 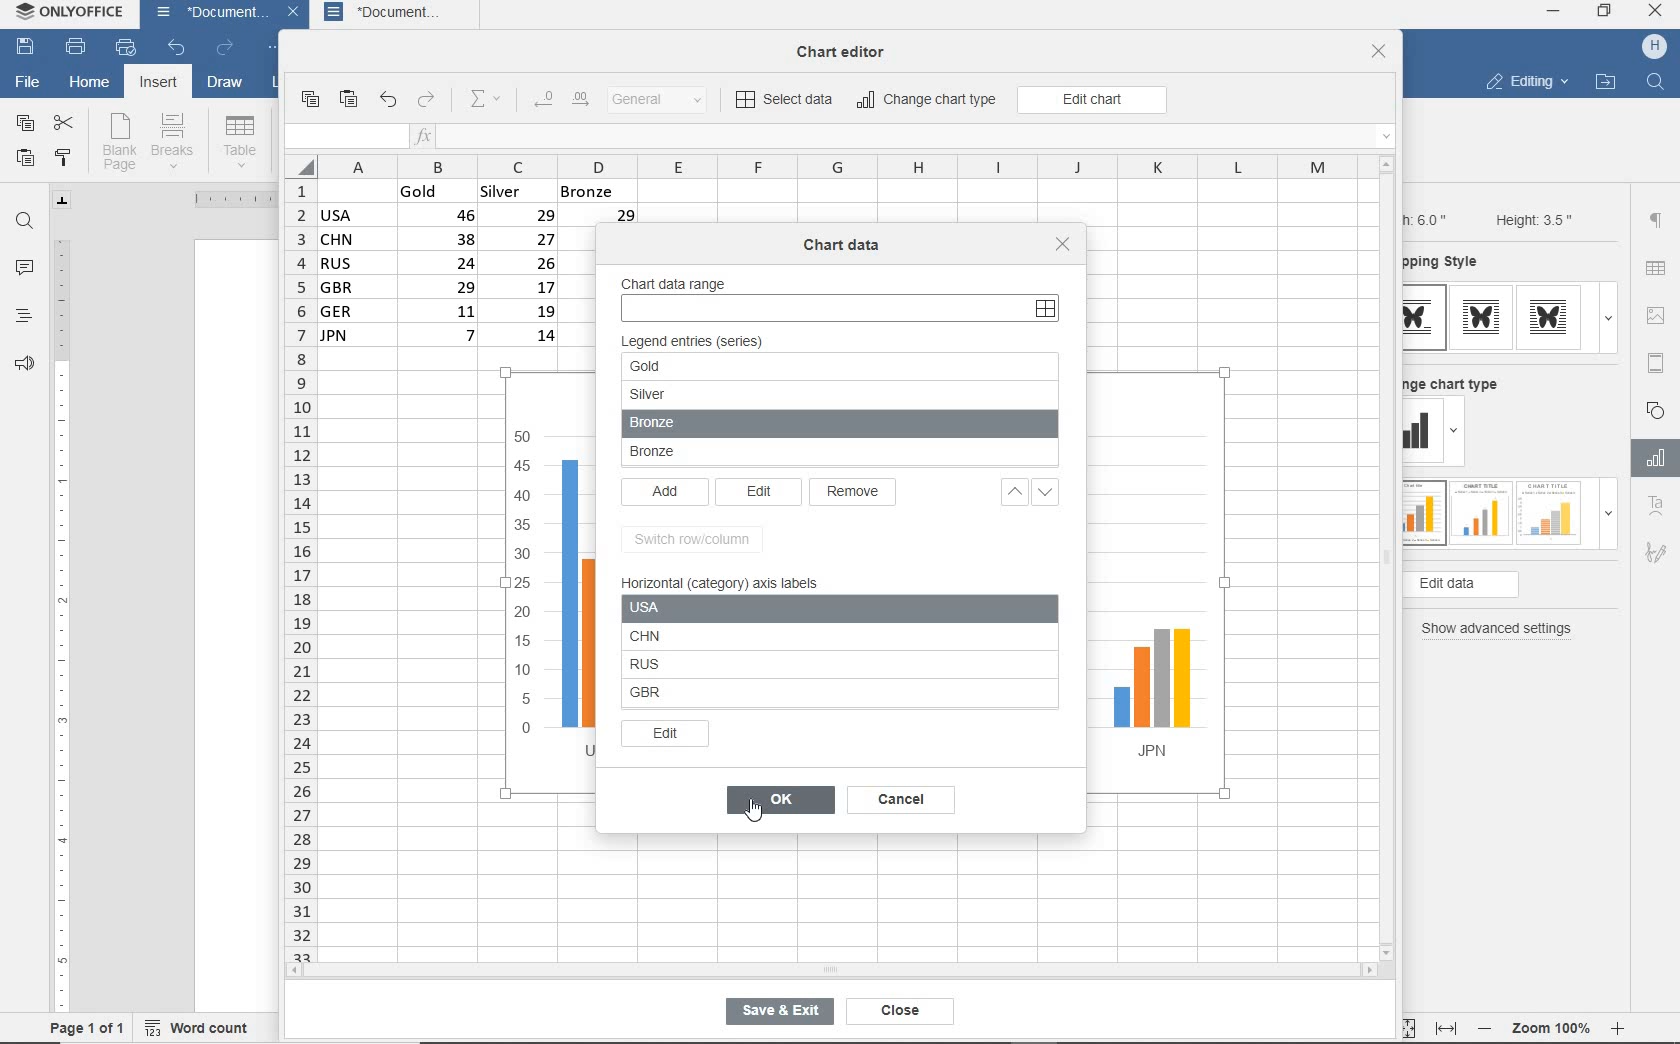 I want to click on table, so click(x=1657, y=270).